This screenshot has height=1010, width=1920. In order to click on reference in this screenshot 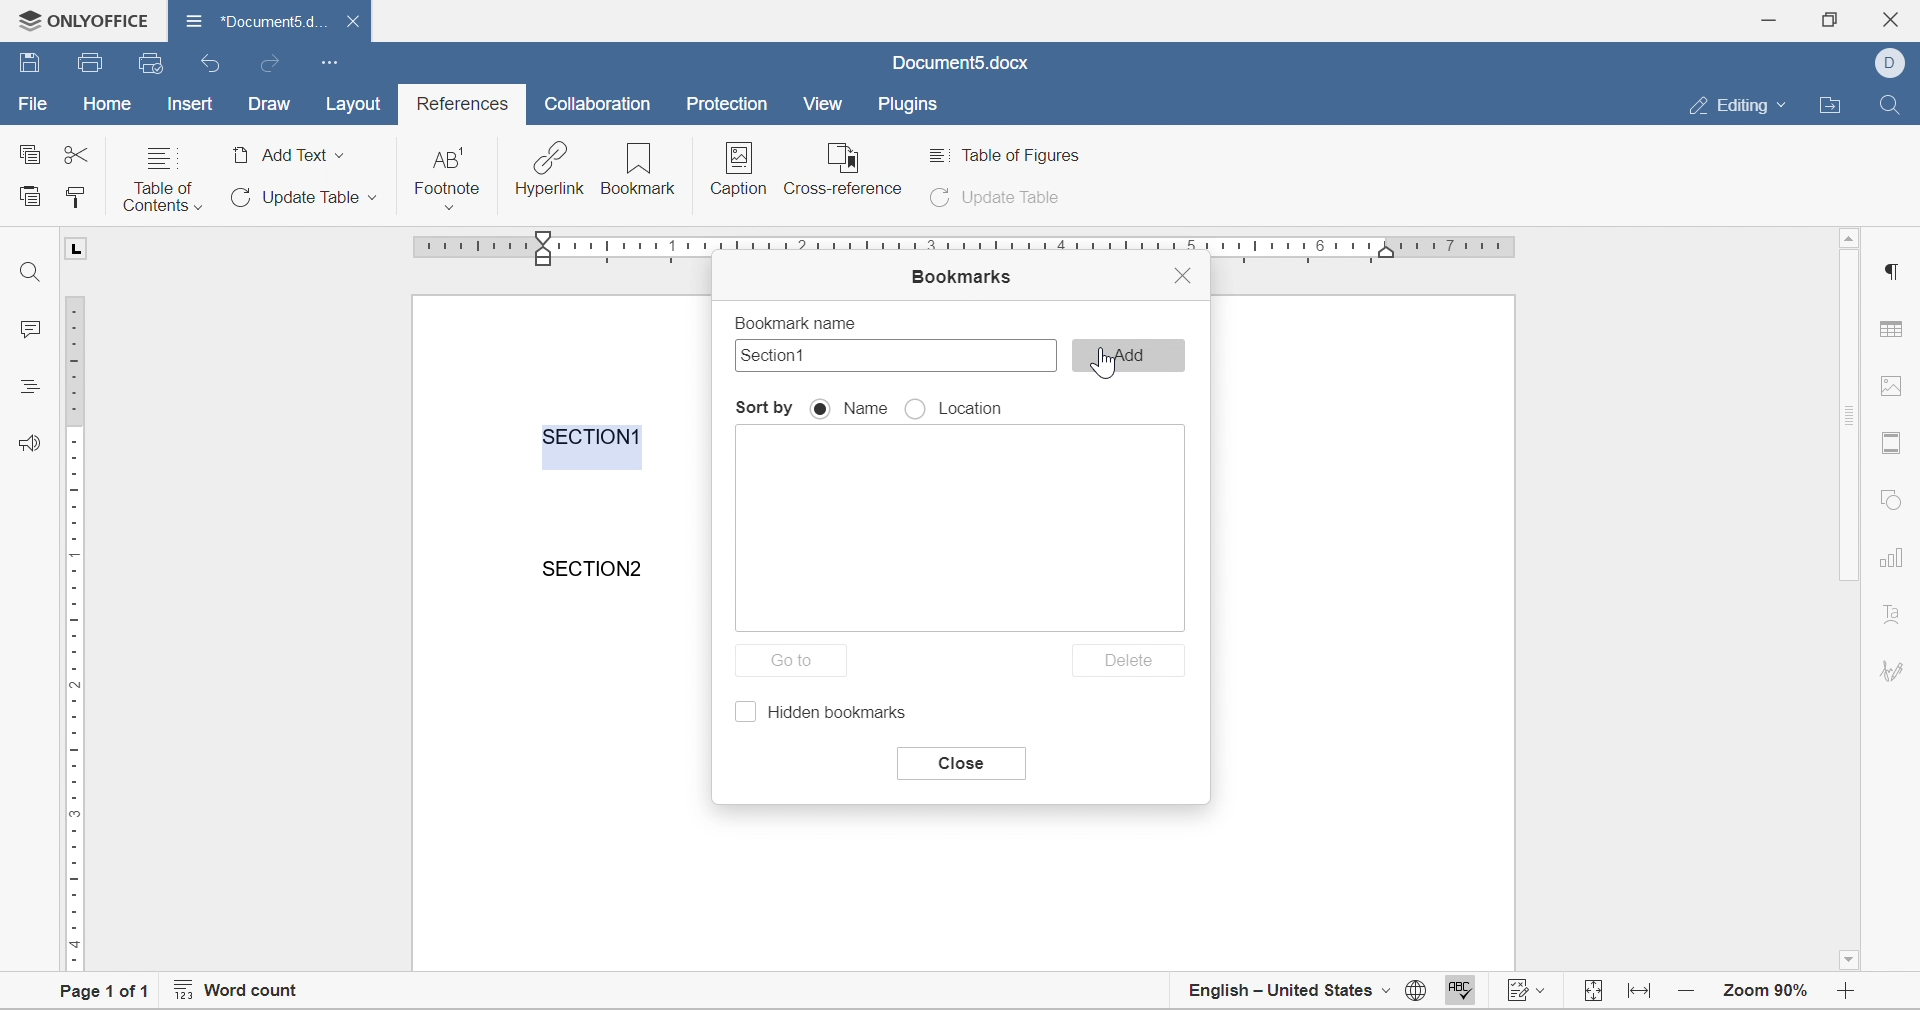, I will do `click(845, 167)`.